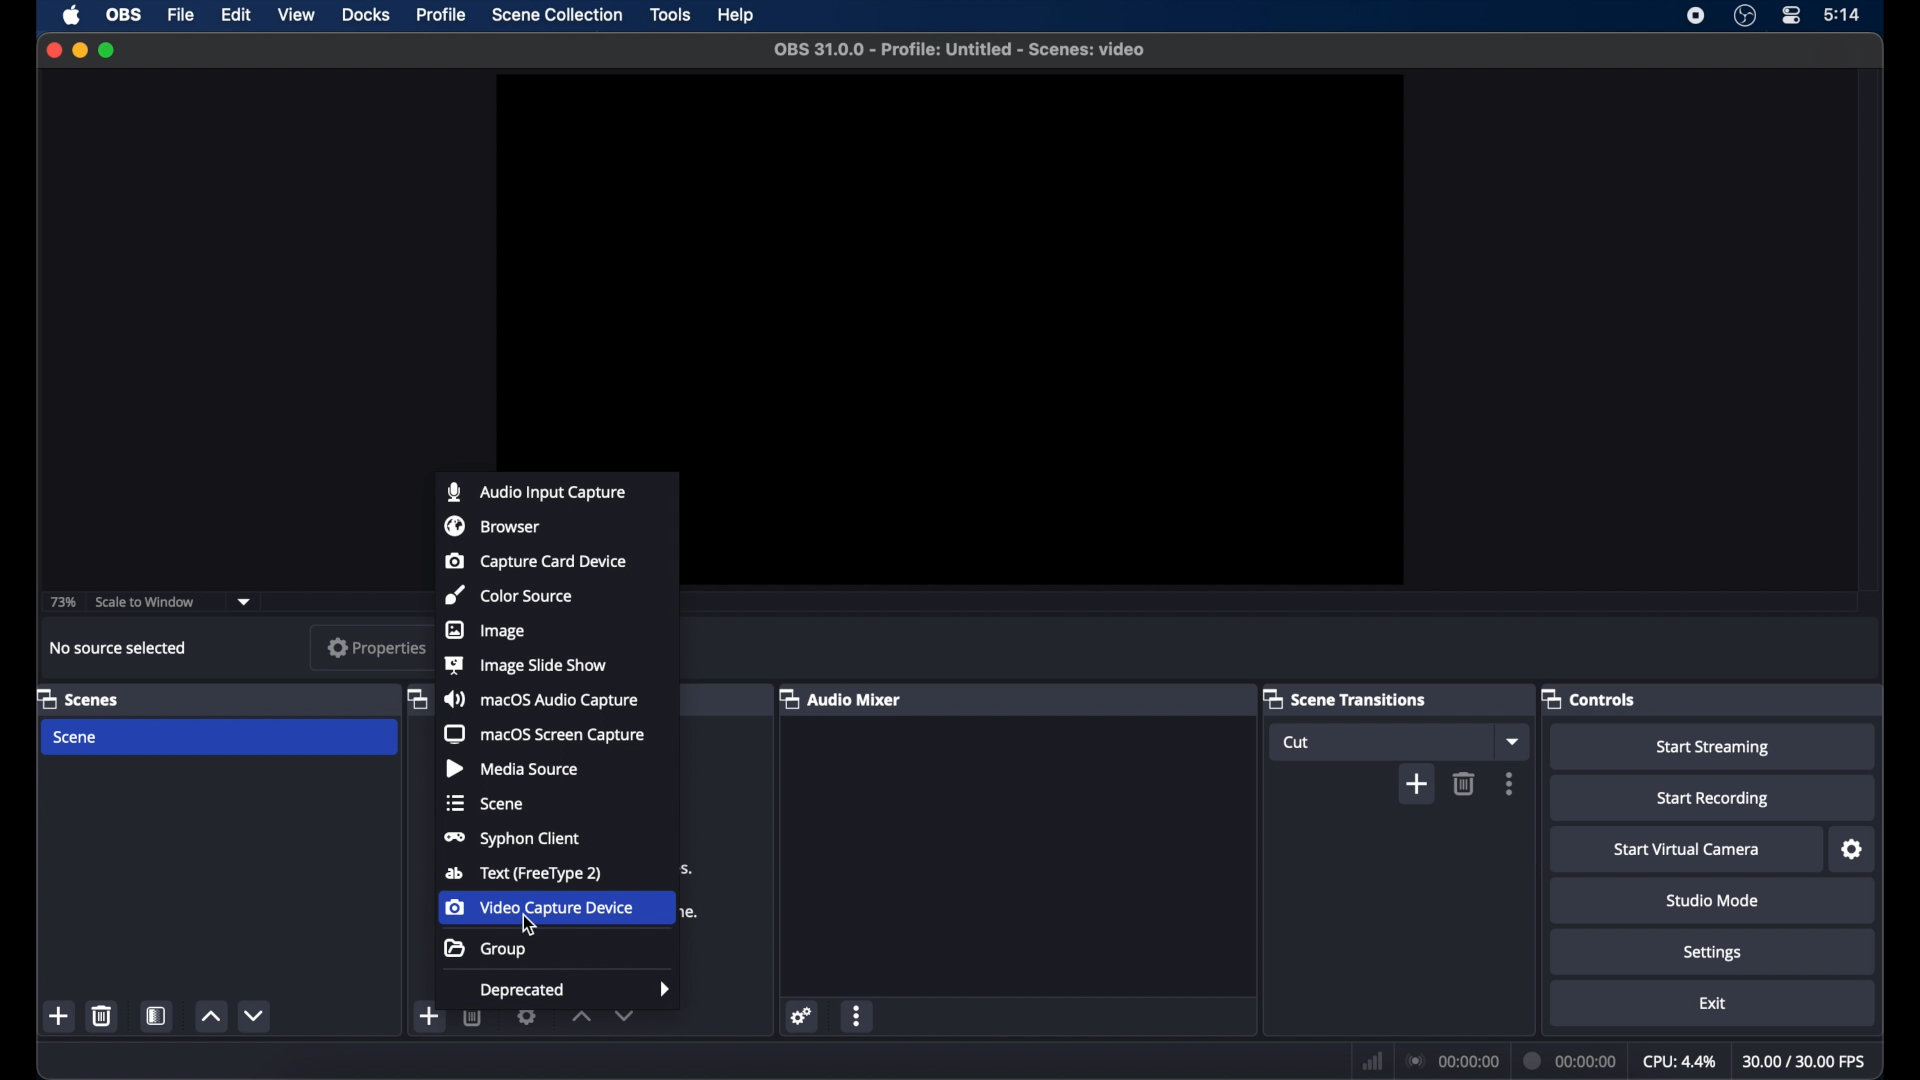 The height and width of the screenshot is (1080, 1920). What do you see at coordinates (58, 1017) in the screenshot?
I see `add` at bounding box center [58, 1017].